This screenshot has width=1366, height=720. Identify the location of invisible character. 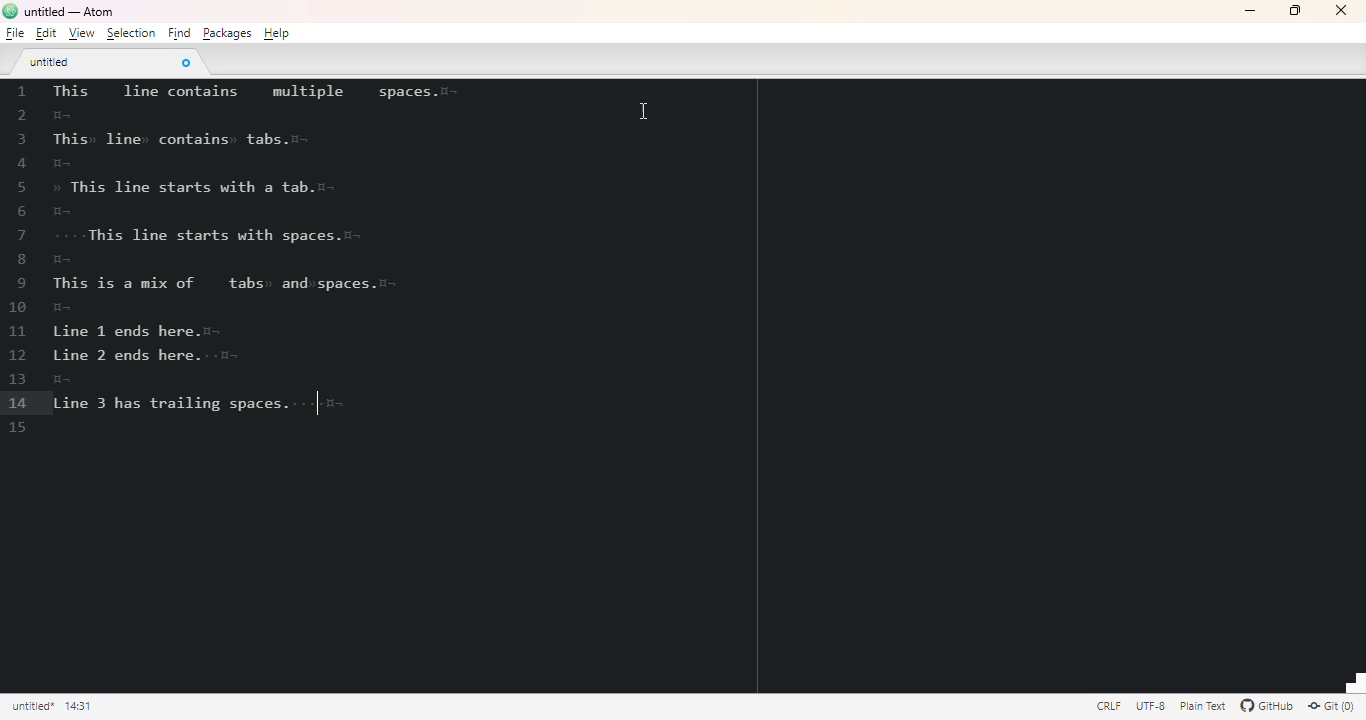
(93, 139).